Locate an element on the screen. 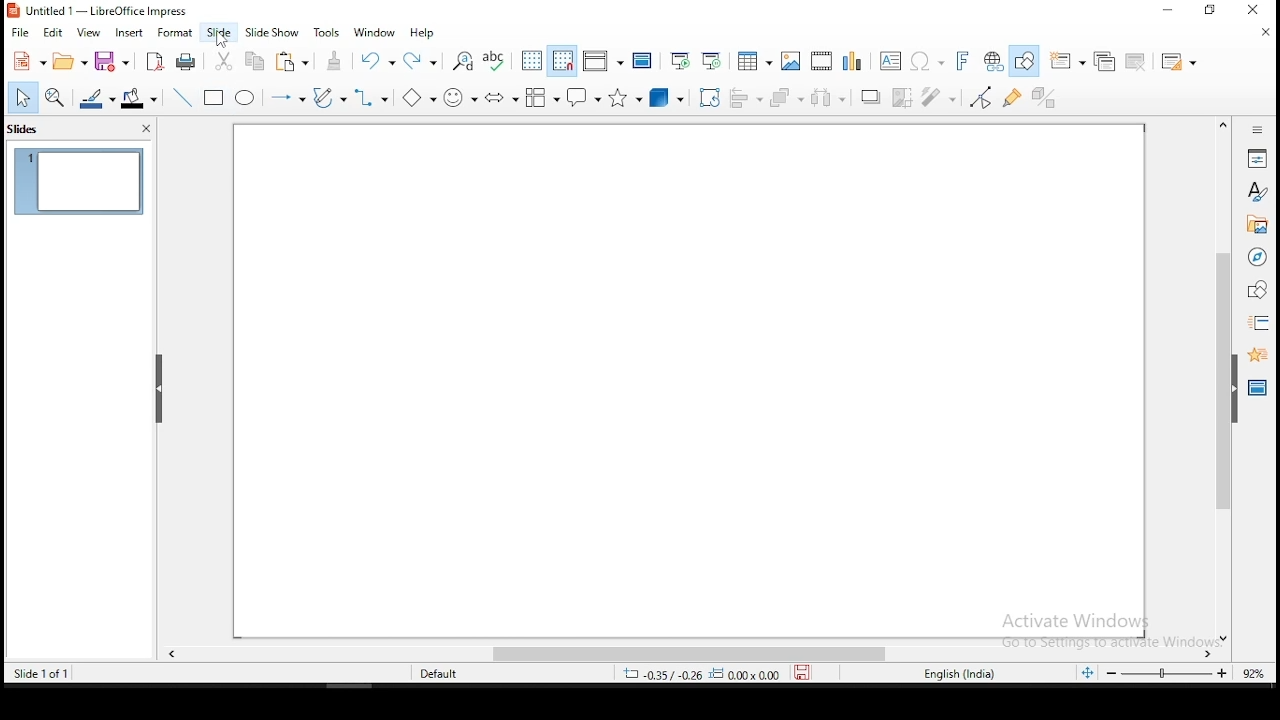 This screenshot has height=720, width=1280. file is located at coordinates (19, 33).